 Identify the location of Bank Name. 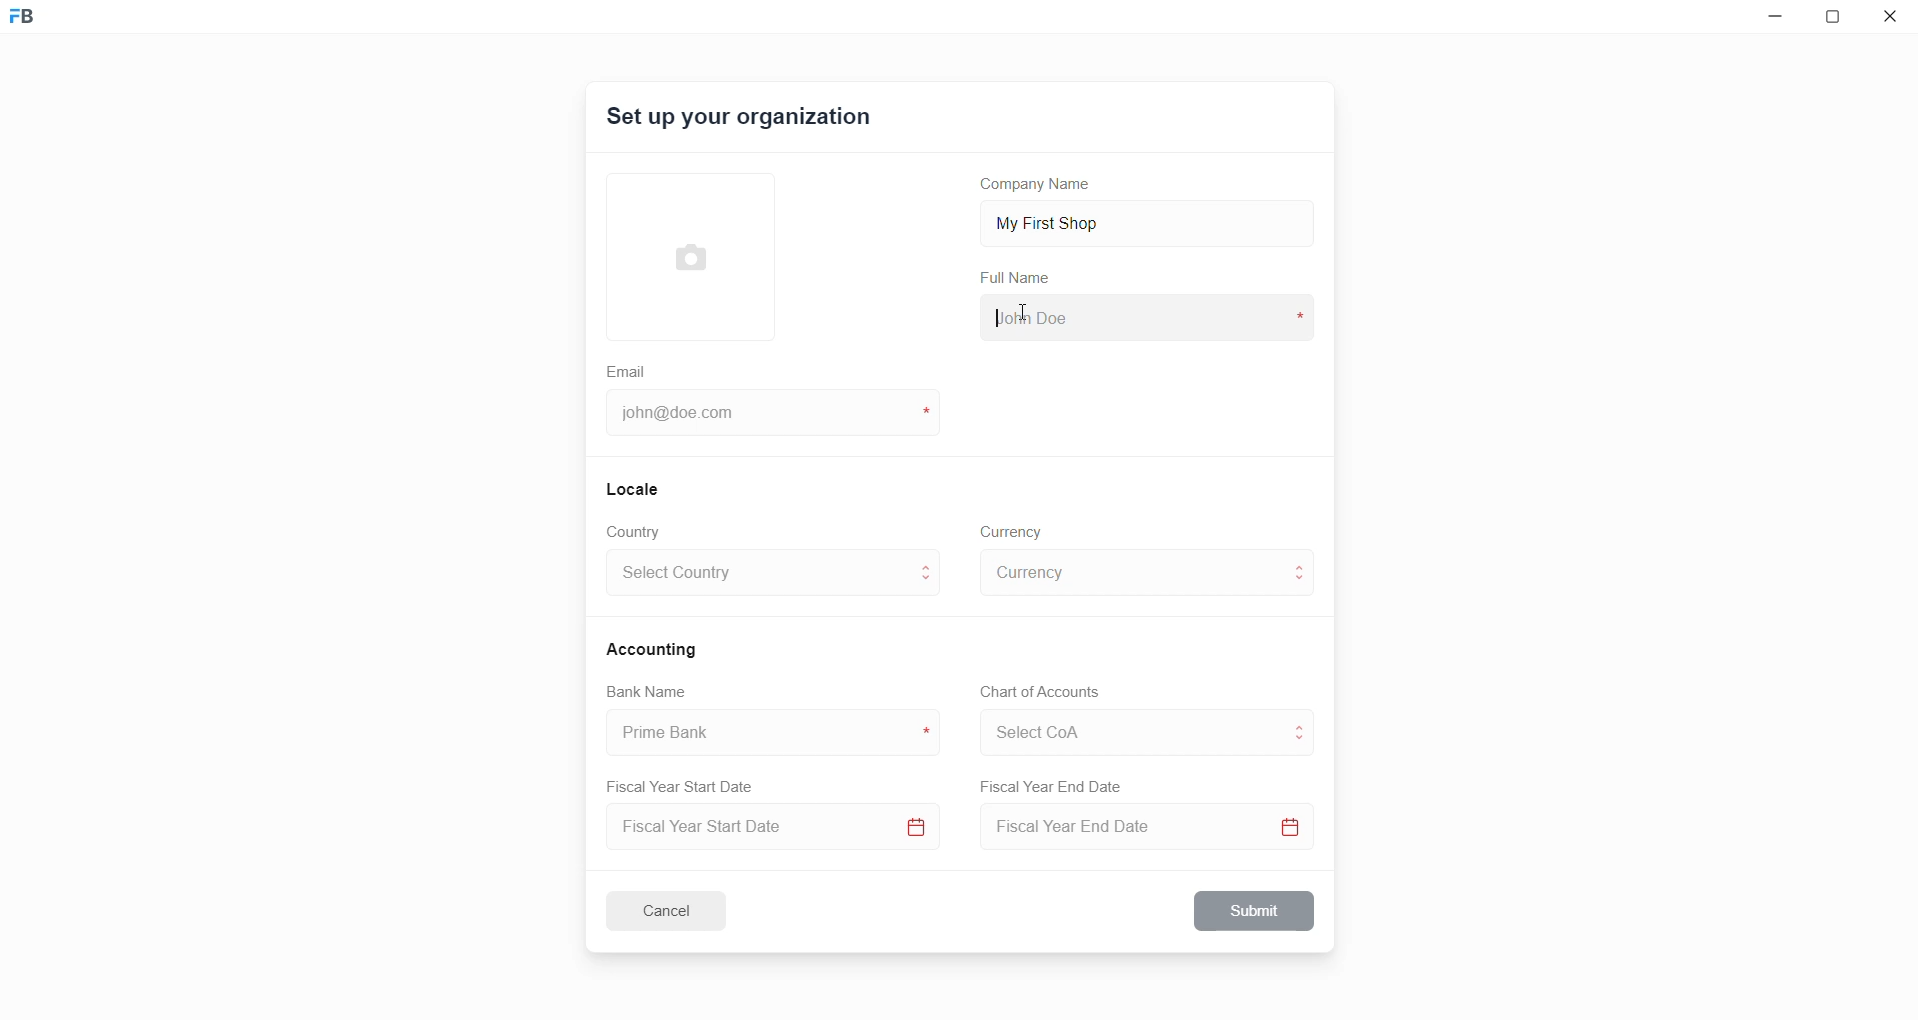
(647, 694).